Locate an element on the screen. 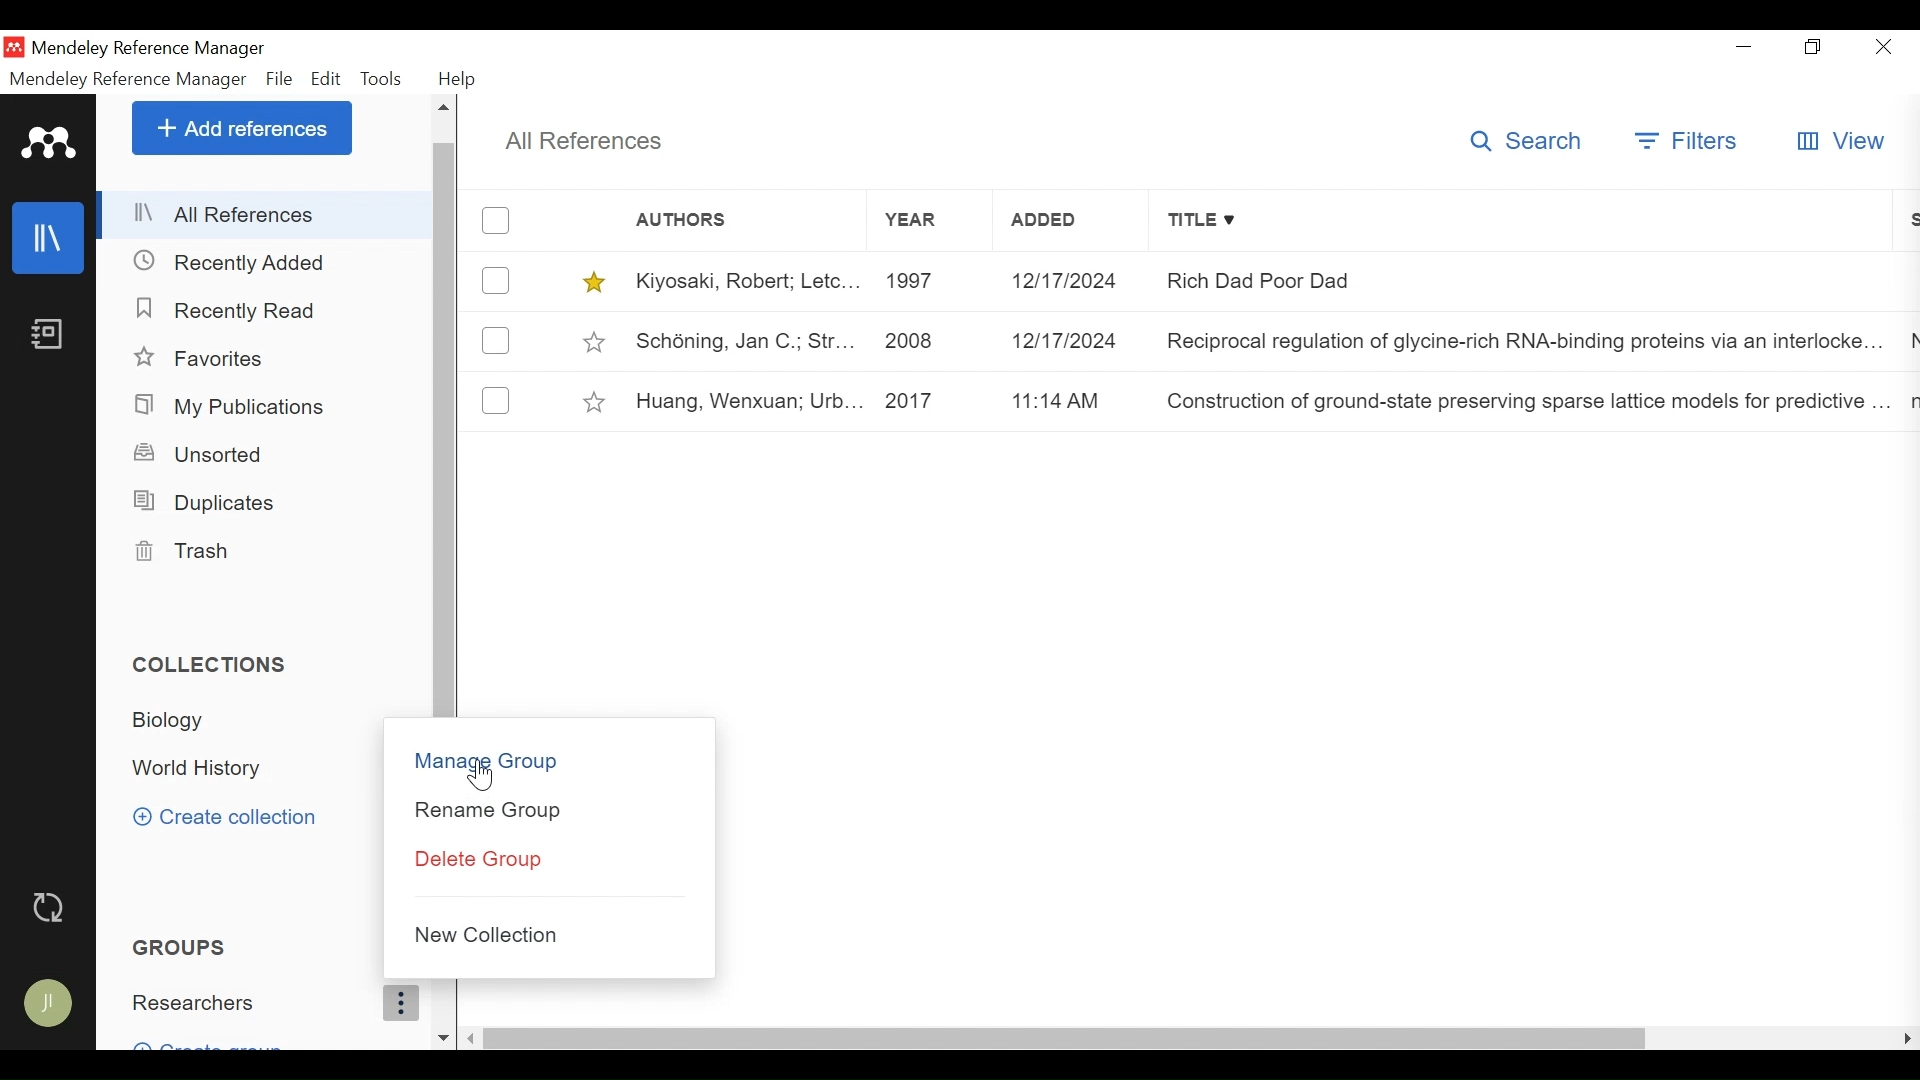  Scroll Left is located at coordinates (1908, 1039).